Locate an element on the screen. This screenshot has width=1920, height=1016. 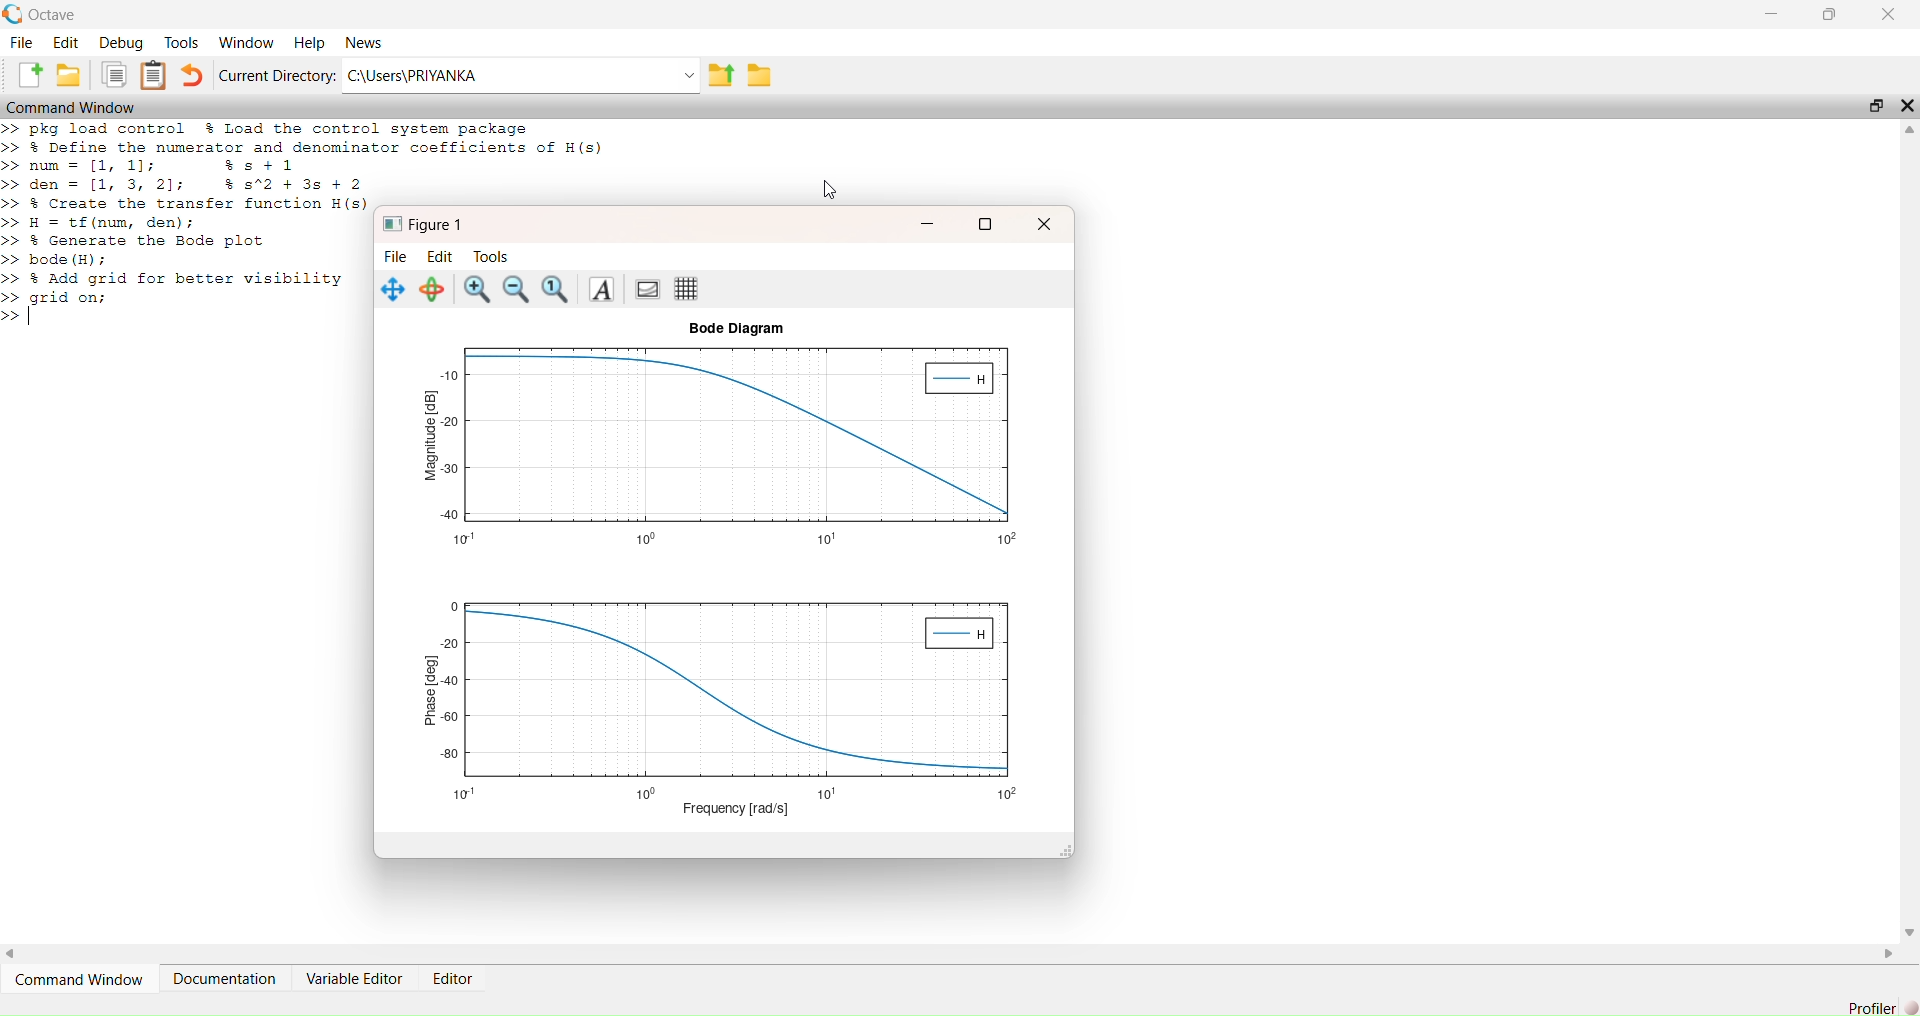
Profiler is located at coordinates (1872, 1007).